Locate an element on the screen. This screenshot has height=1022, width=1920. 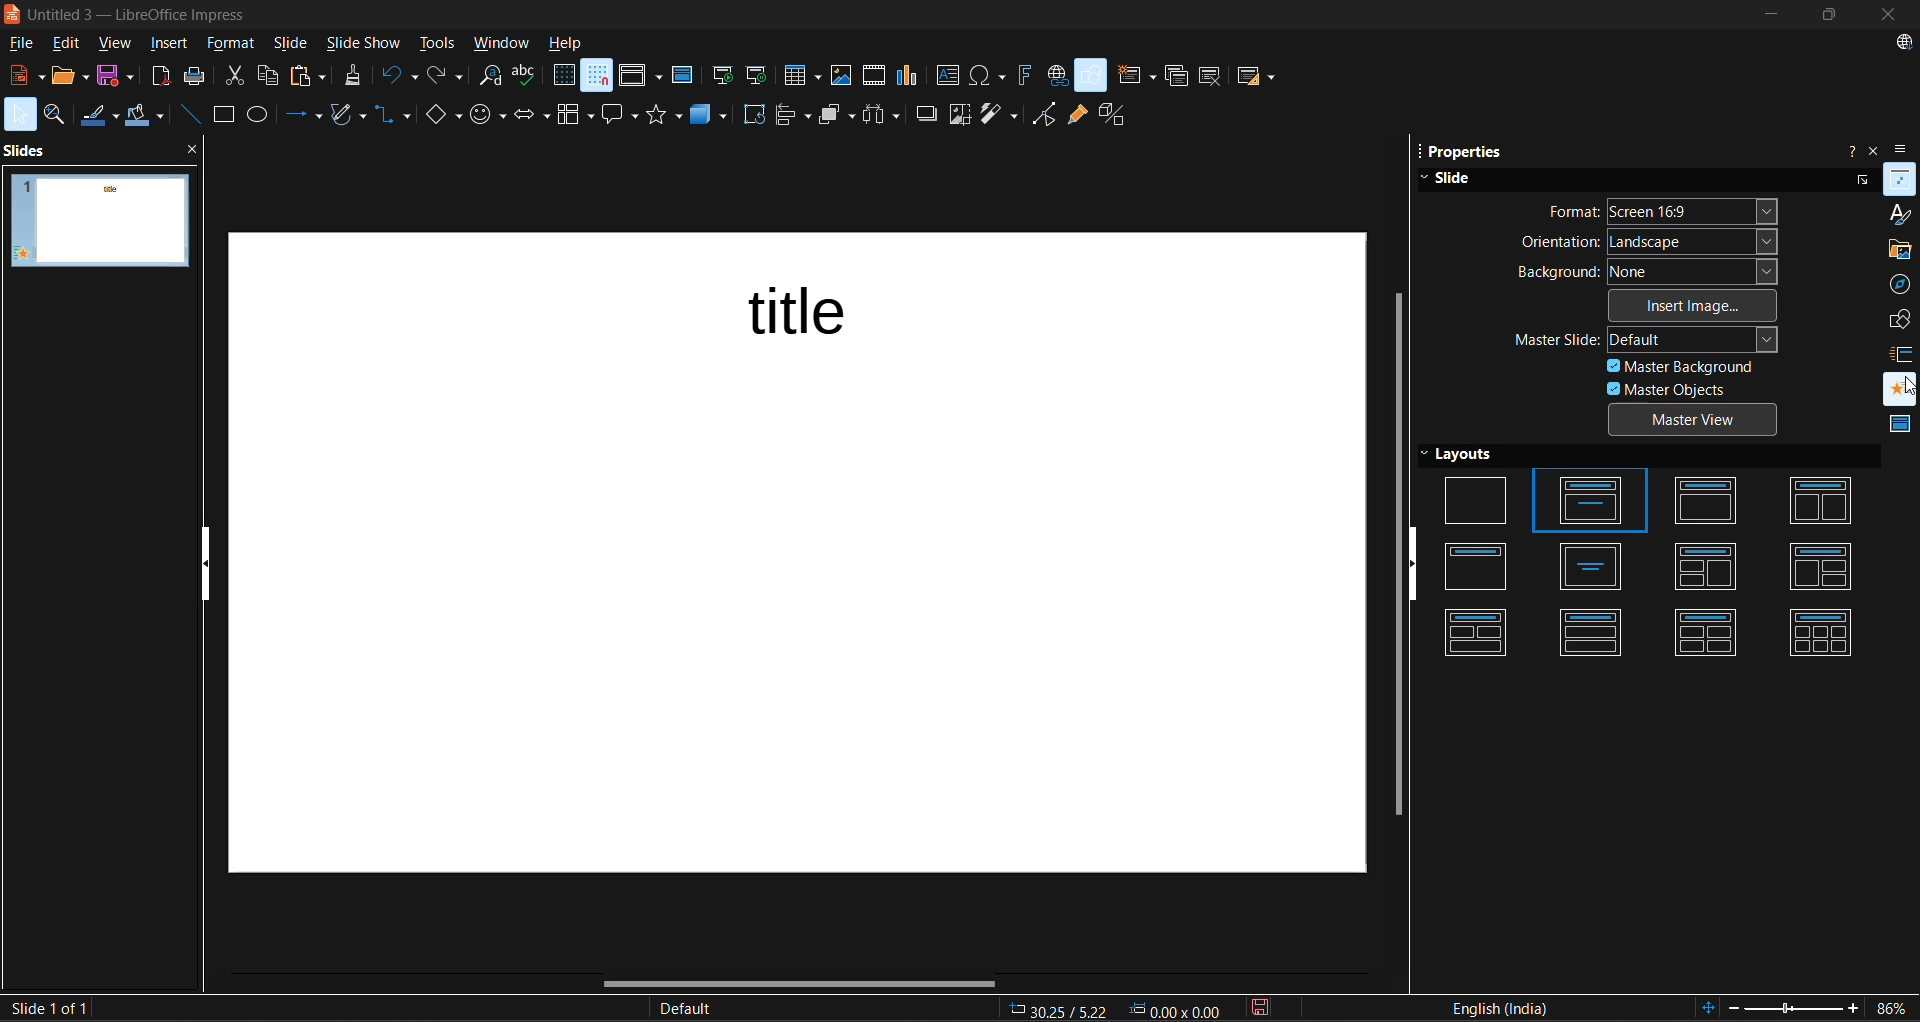
export directly as PDF is located at coordinates (162, 78).